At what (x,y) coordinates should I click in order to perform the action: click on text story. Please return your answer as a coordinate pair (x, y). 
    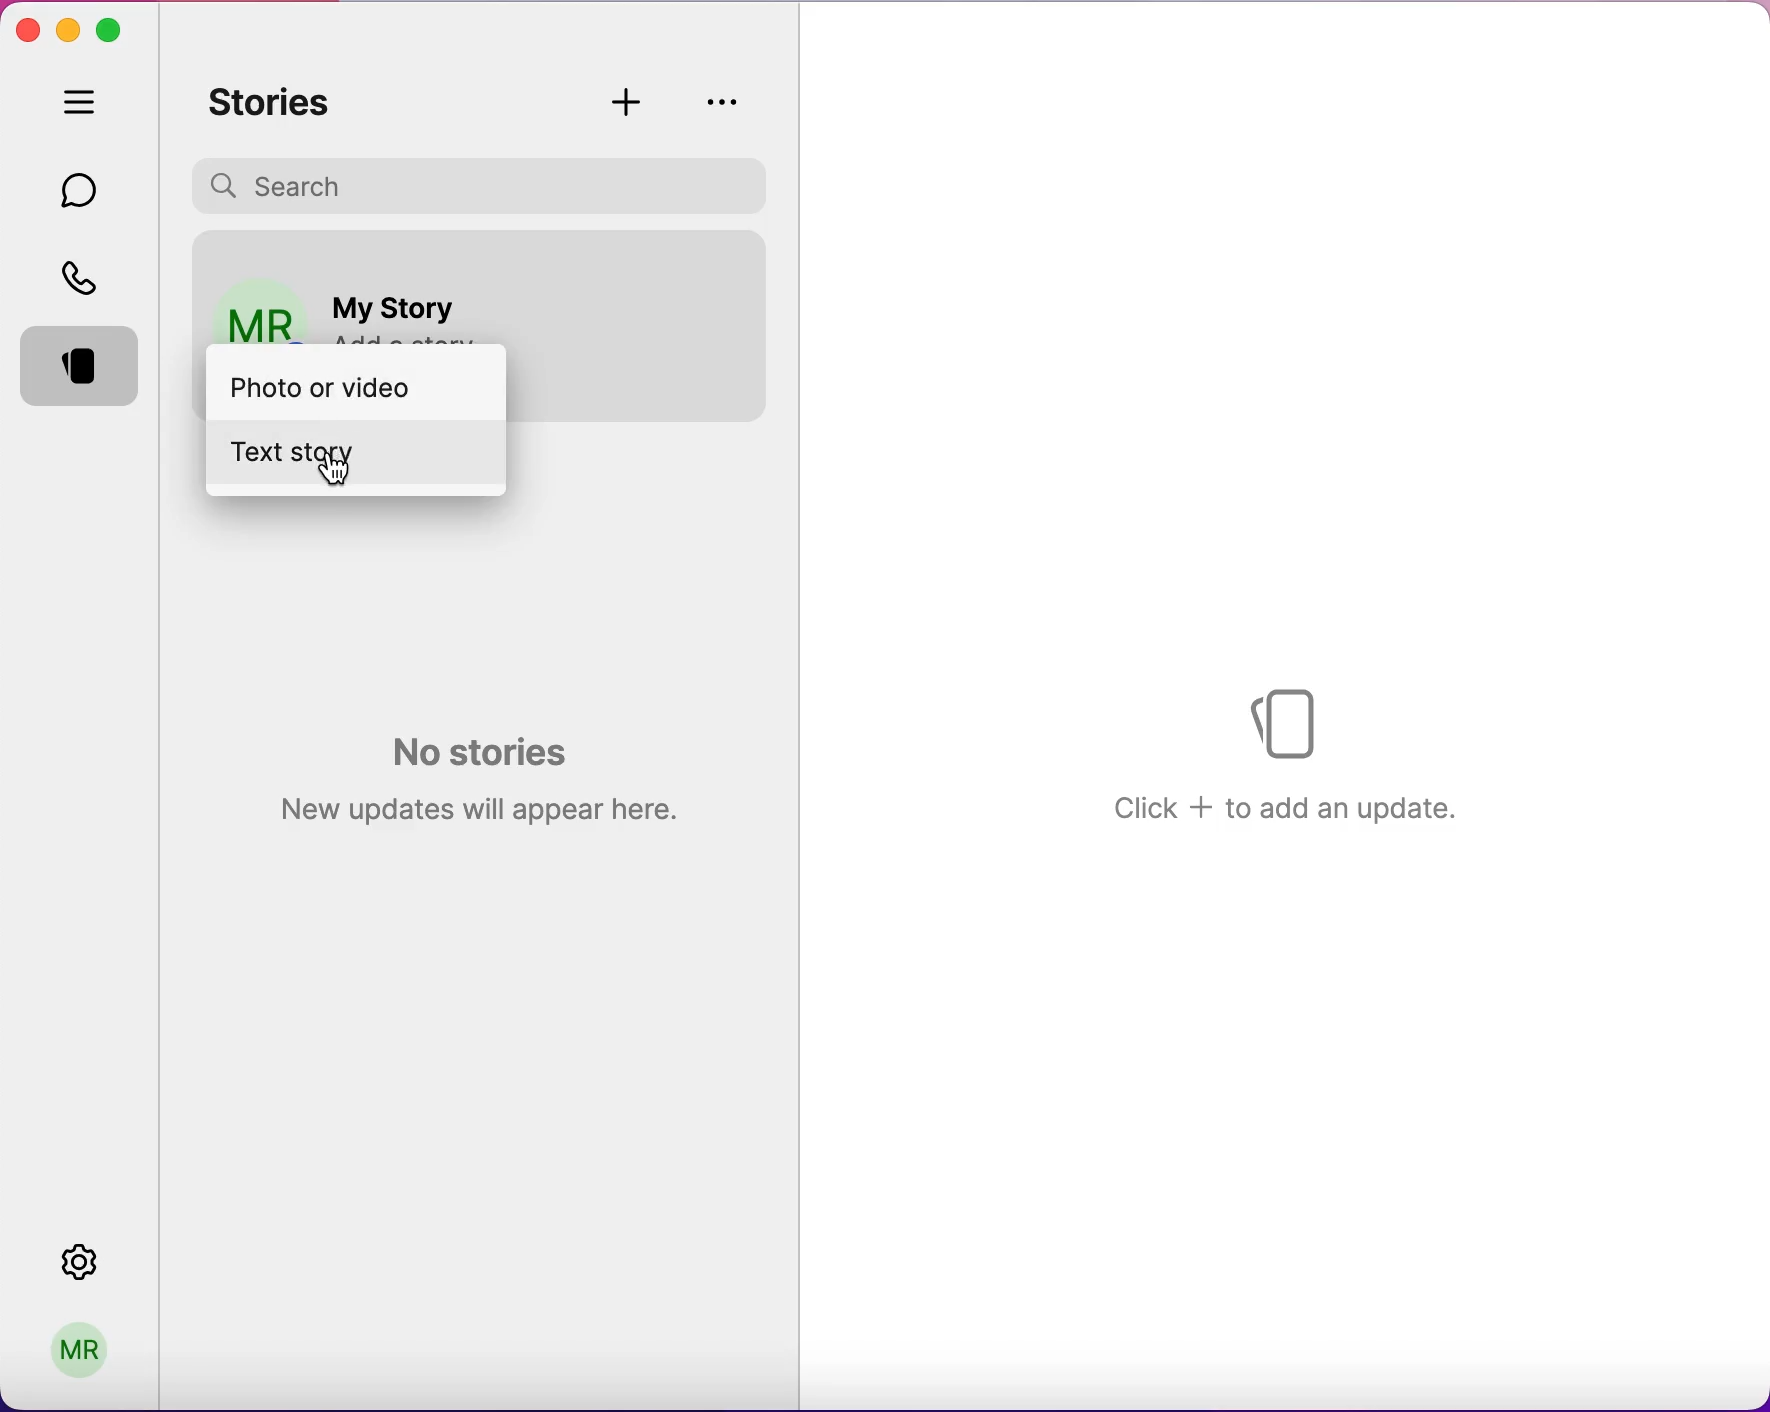
    Looking at the image, I should click on (341, 454).